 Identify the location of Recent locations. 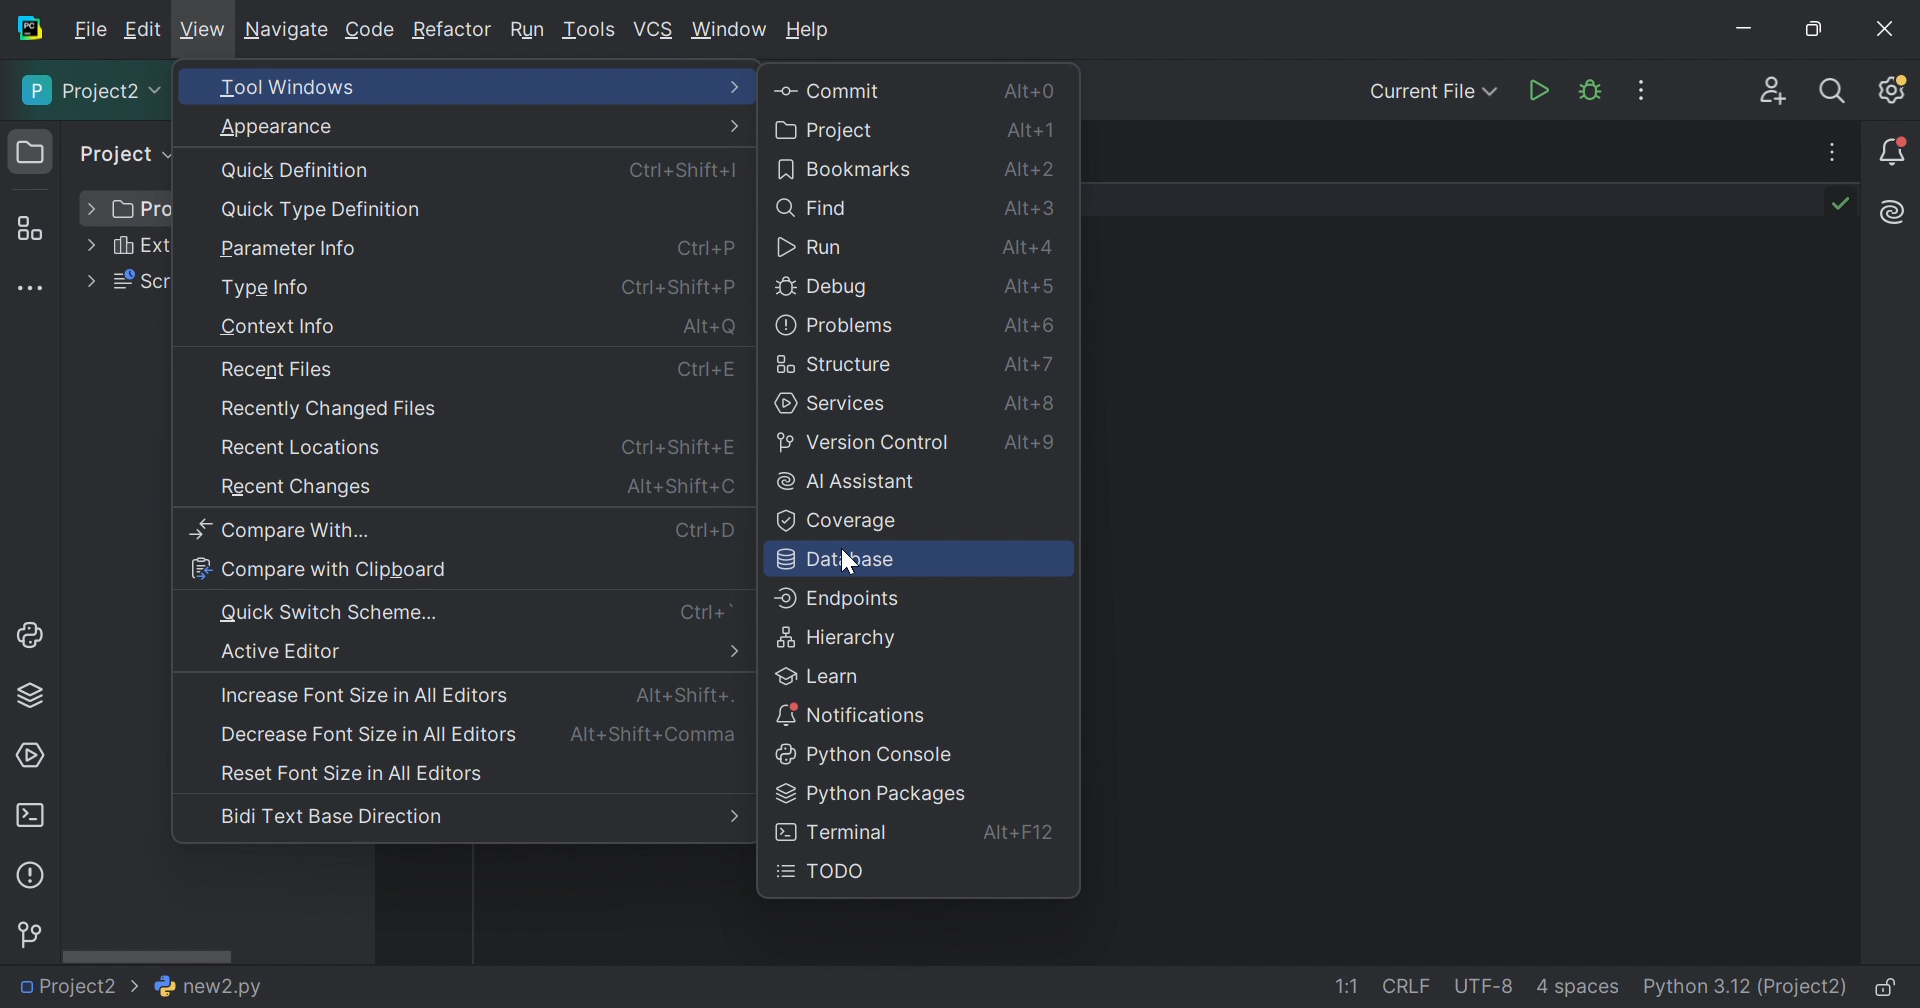
(304, 447).